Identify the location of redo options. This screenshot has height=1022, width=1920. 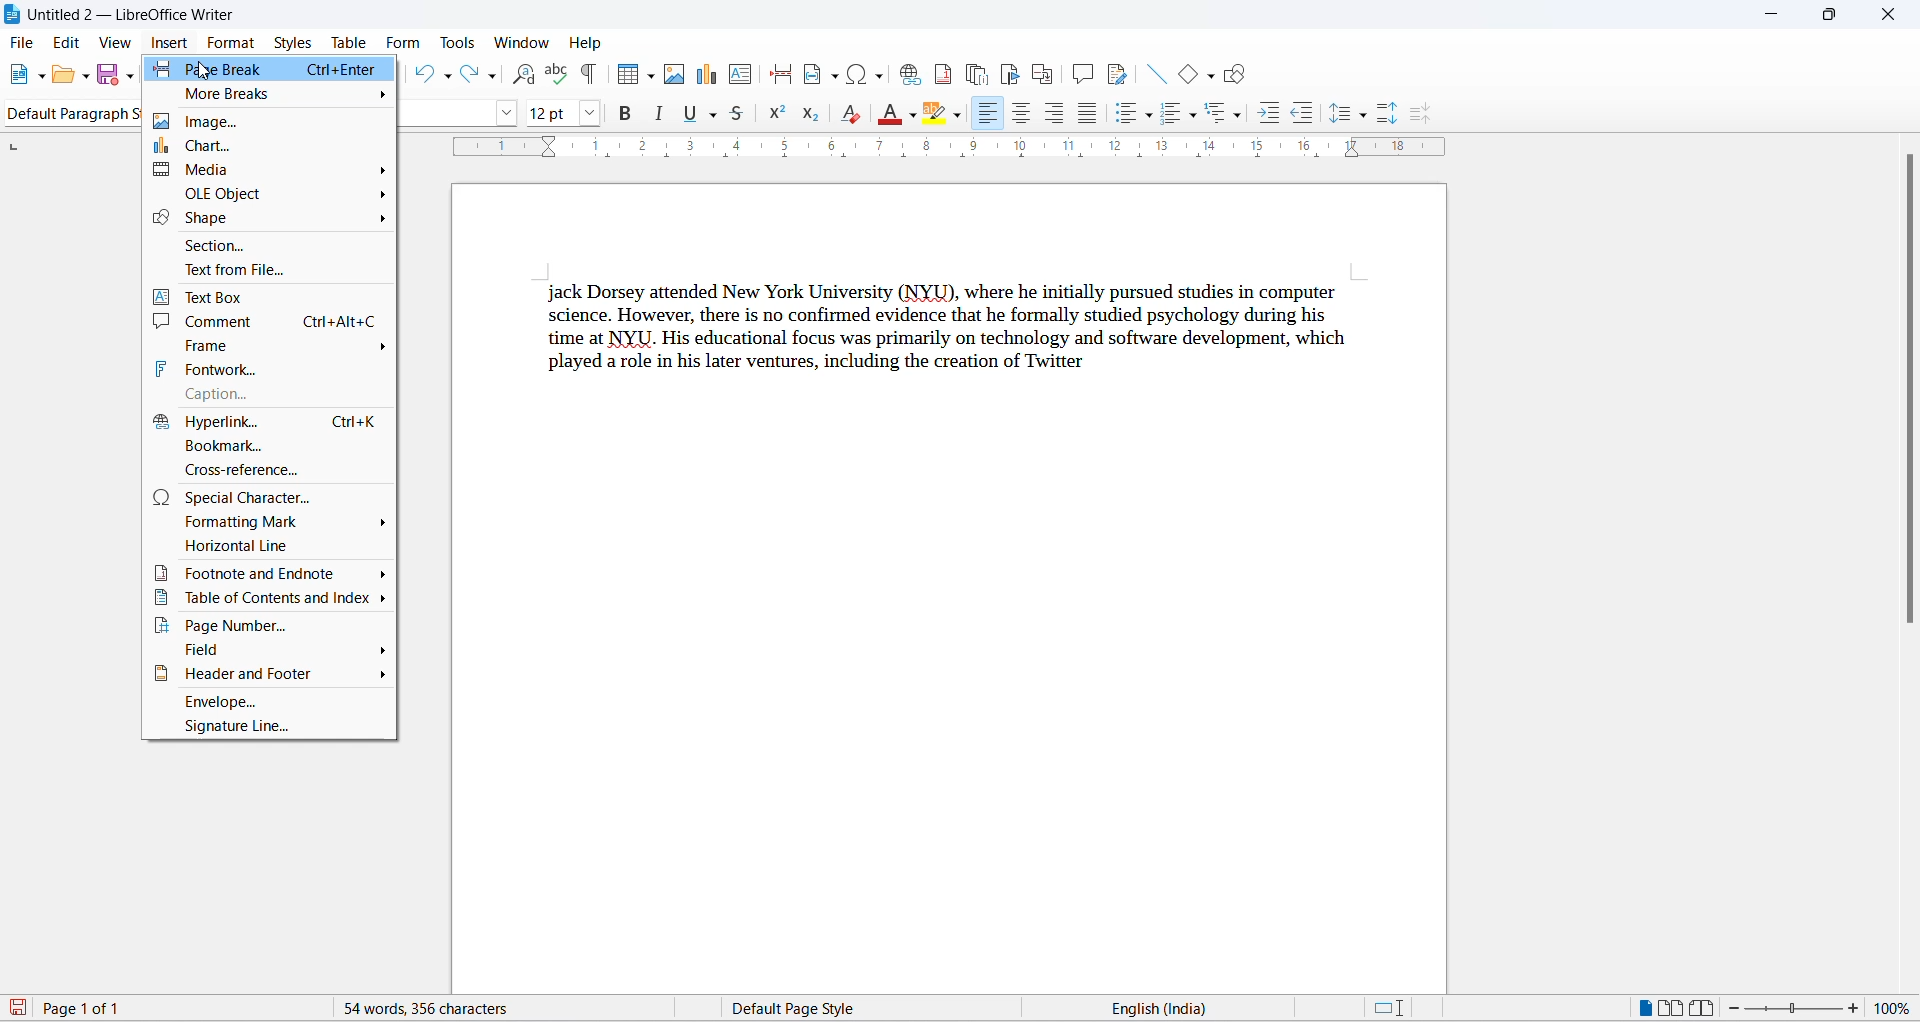
(494, 77).